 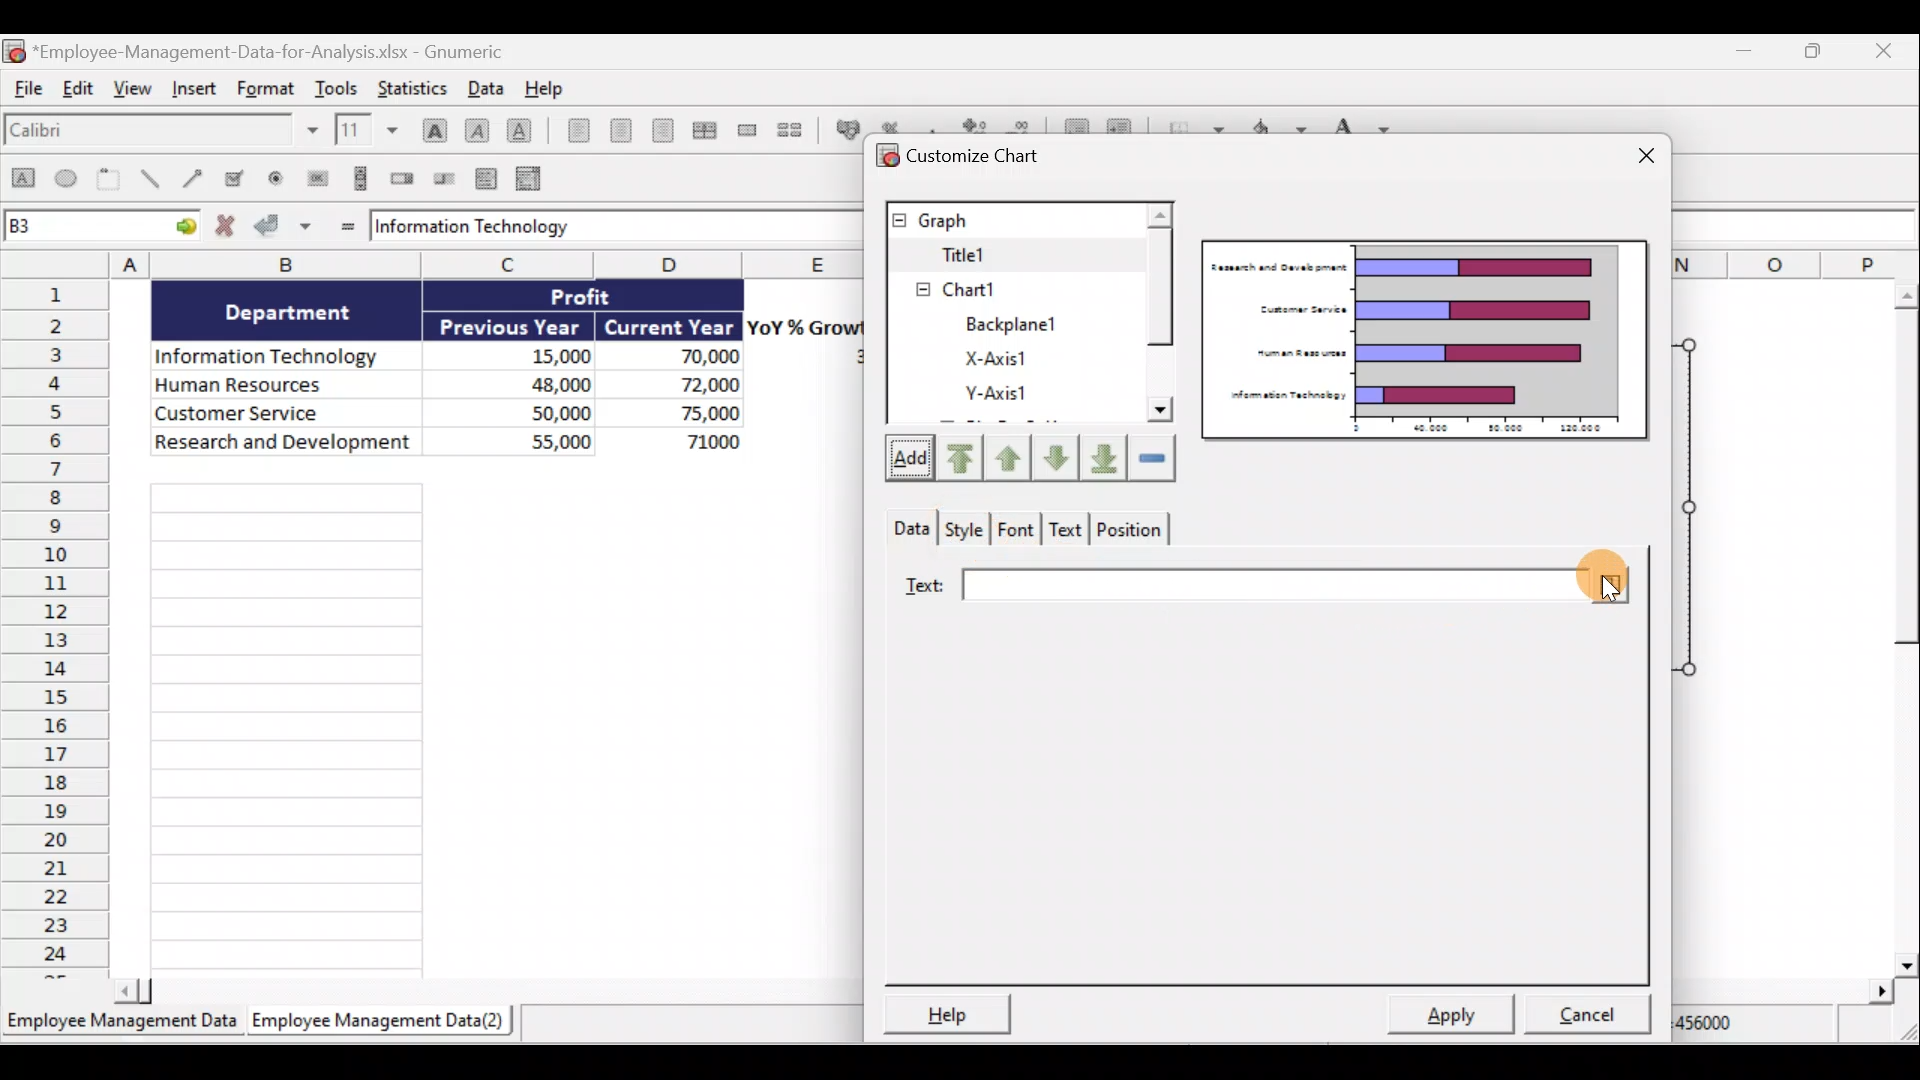 I want to click on View, so click(x=135, y=96).